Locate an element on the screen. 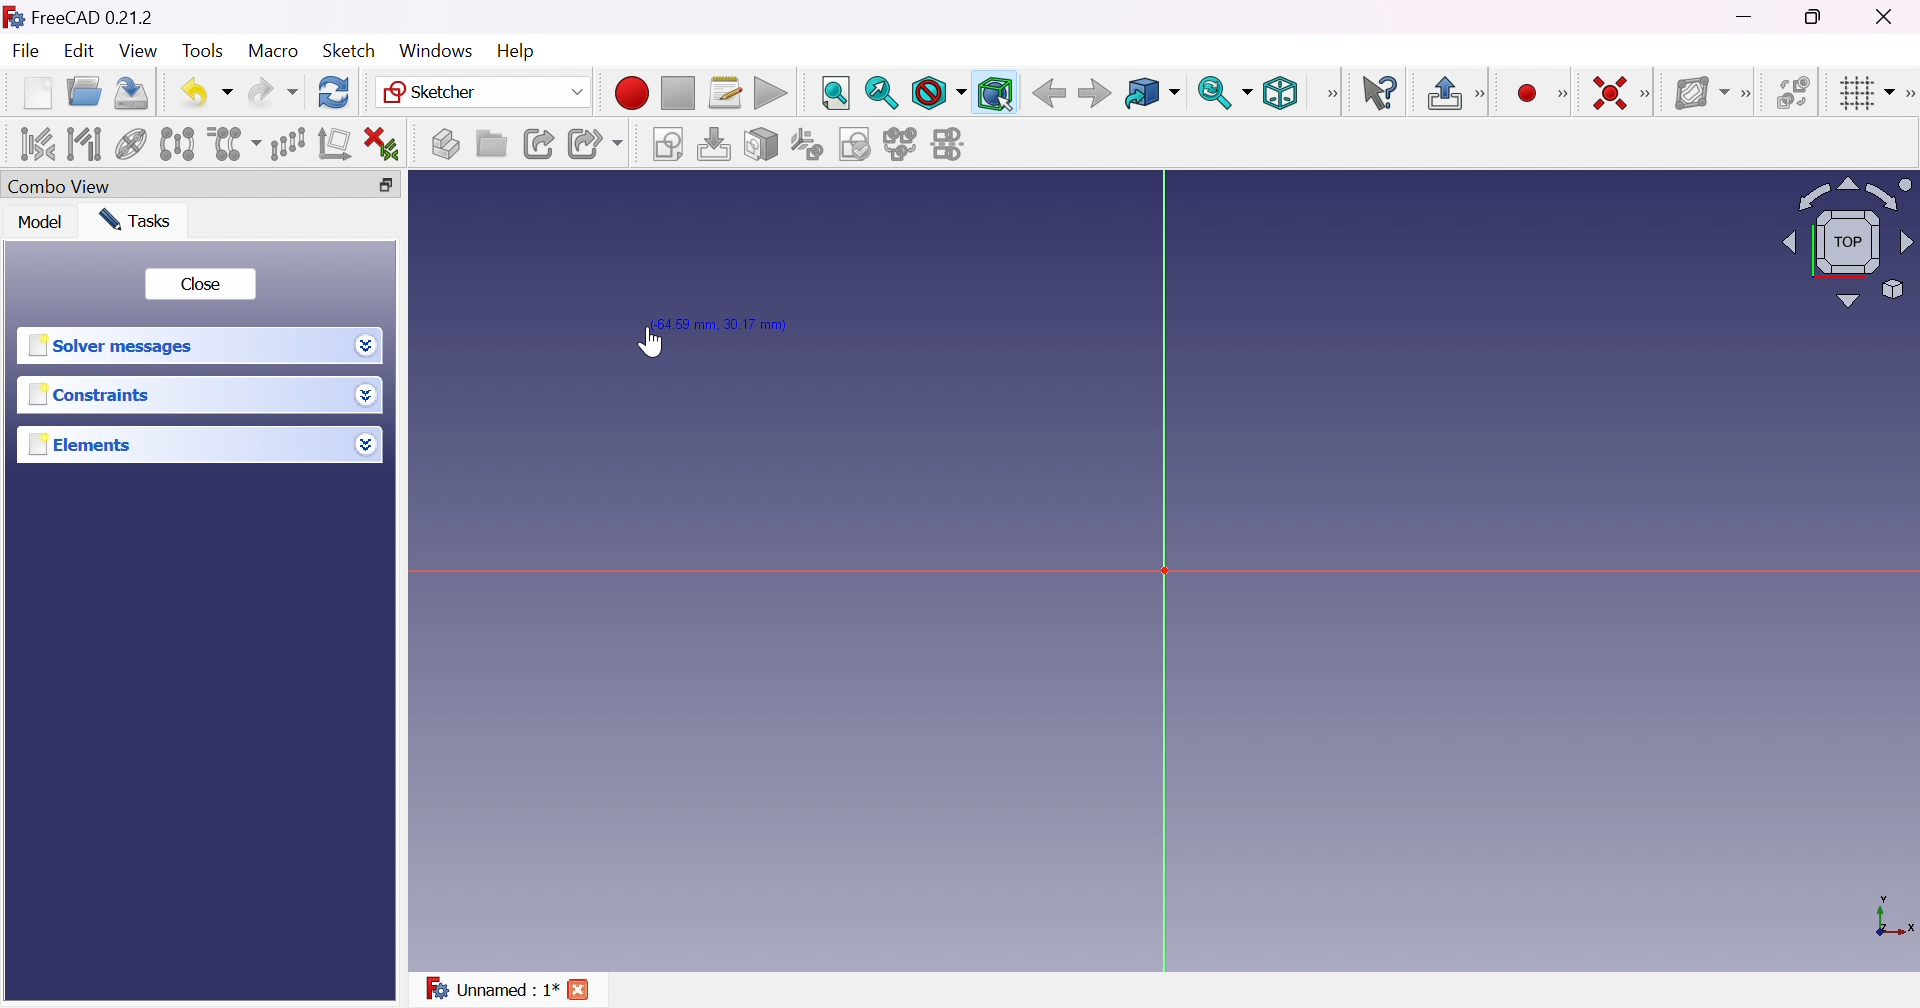 This screenshot has width=1920, height=1008. [Sketcher geometrics] is located at coordinates (1563, 91).